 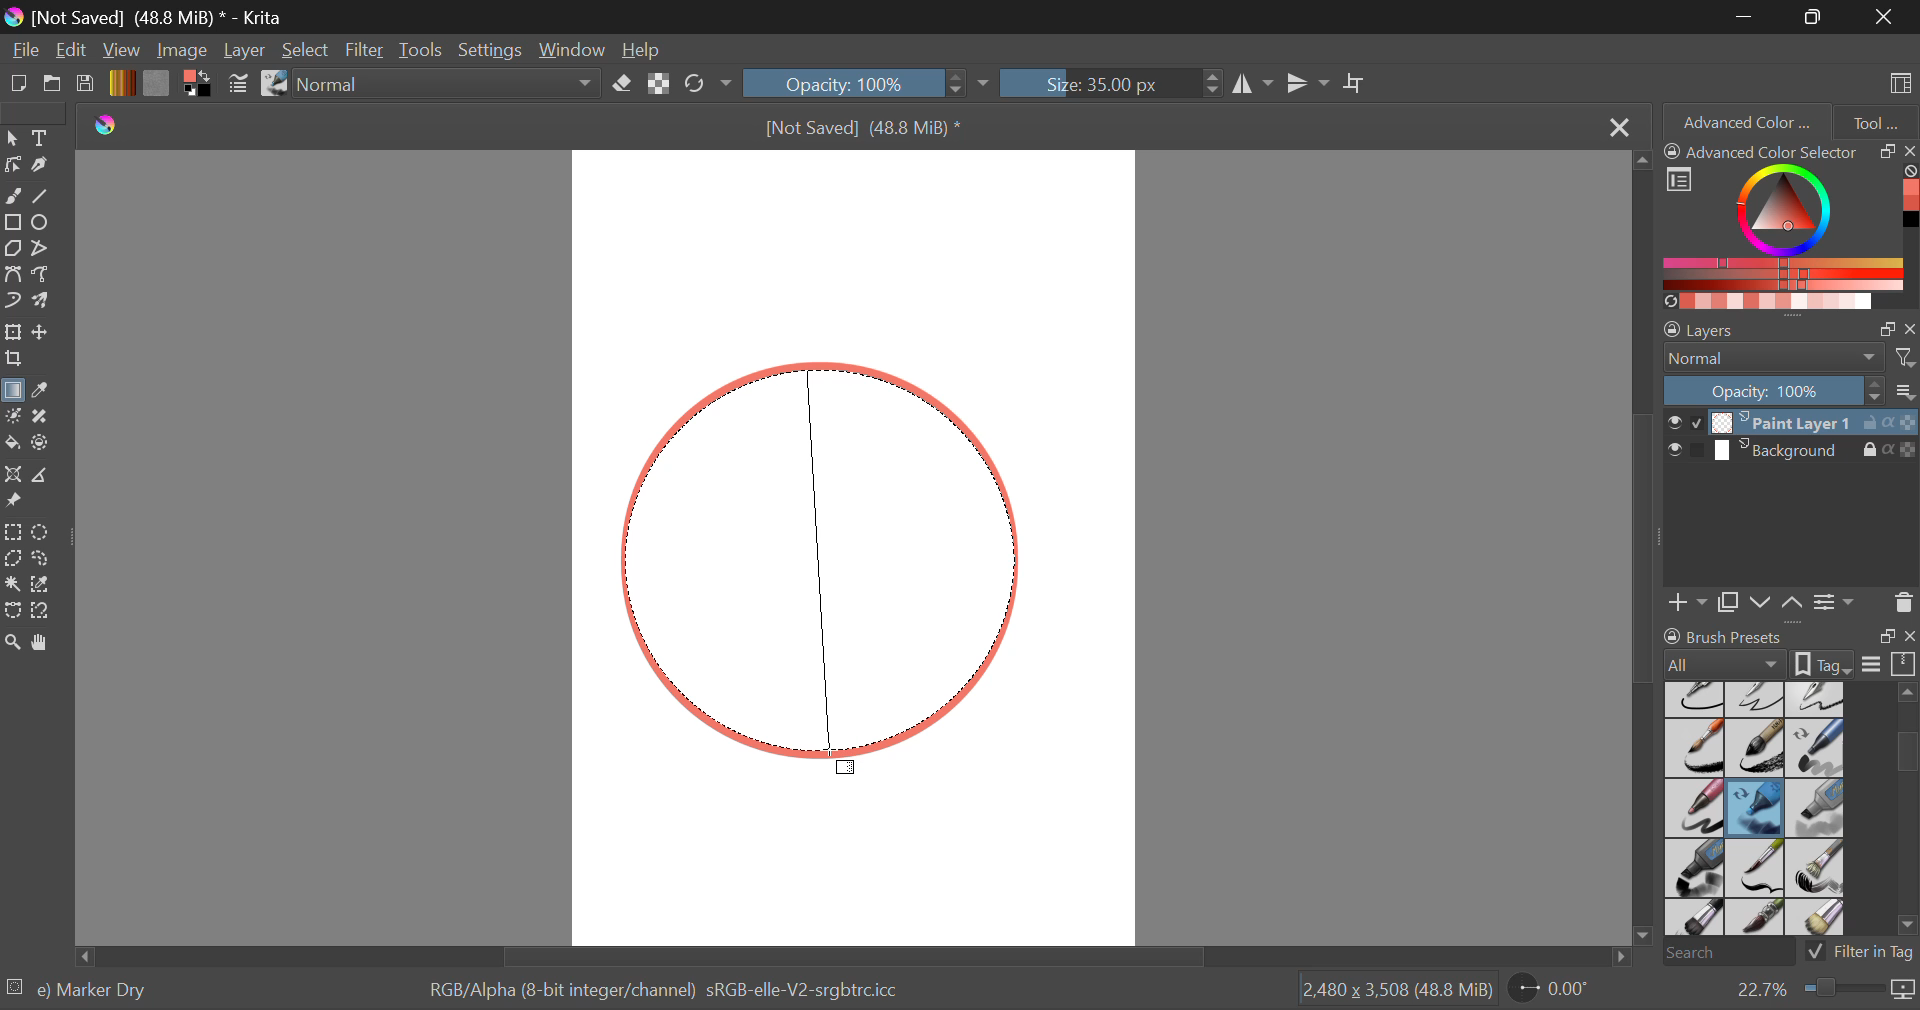 I want to click on Advanced Color Selector, so click(x=1790, y=225).